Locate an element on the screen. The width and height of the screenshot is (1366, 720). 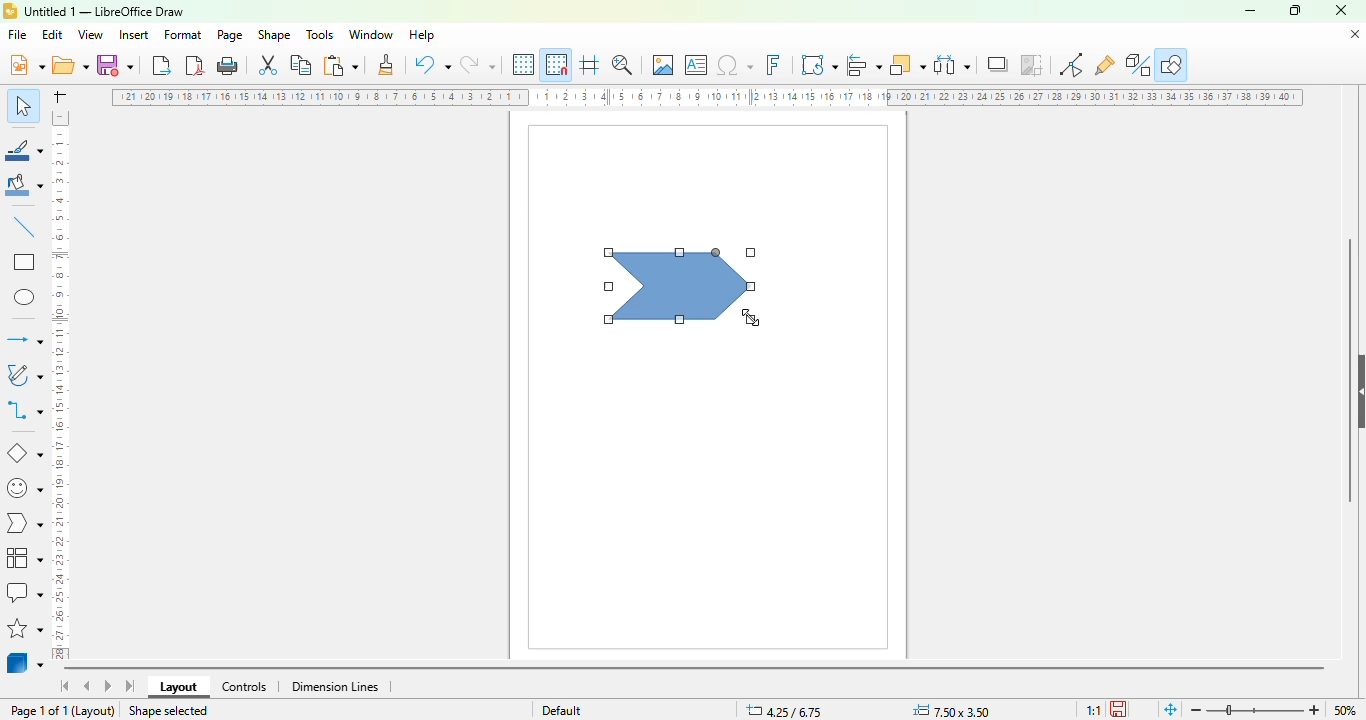
symbol shapes is located at coordinates (23, 489).